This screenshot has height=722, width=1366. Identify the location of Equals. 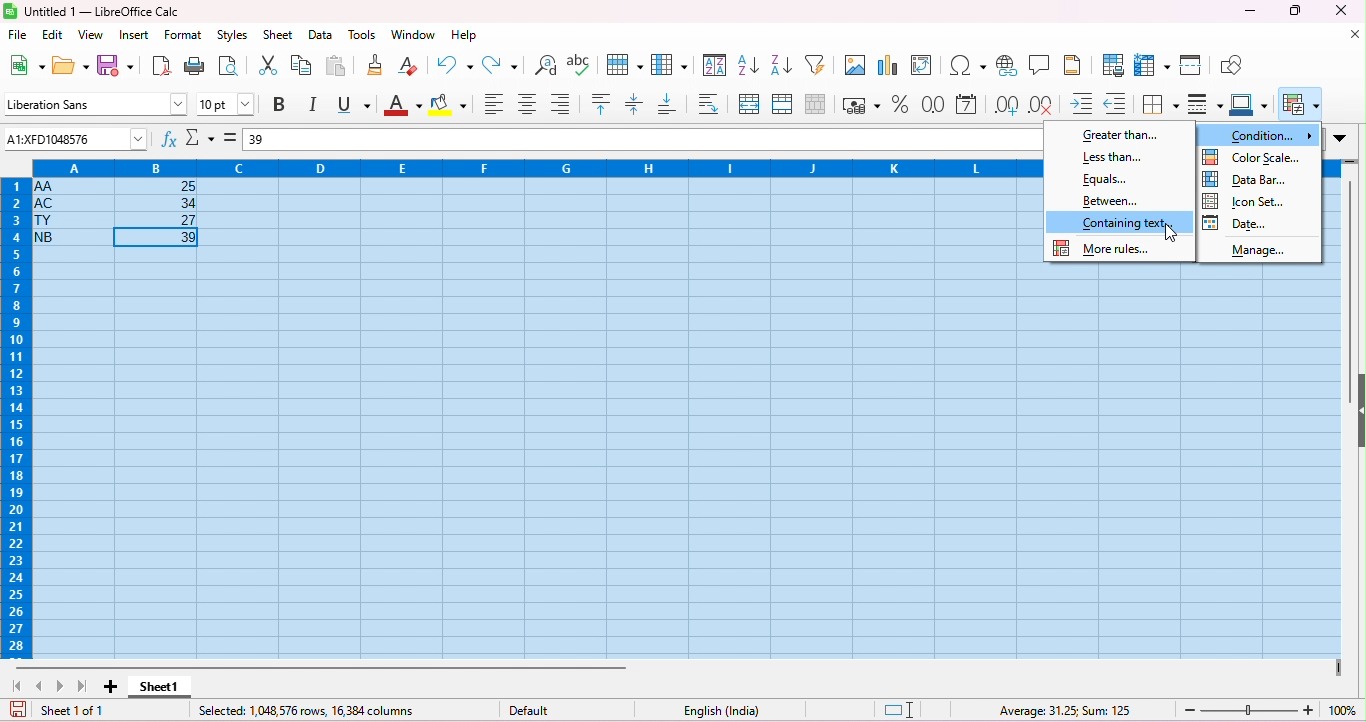
(1106, 179).